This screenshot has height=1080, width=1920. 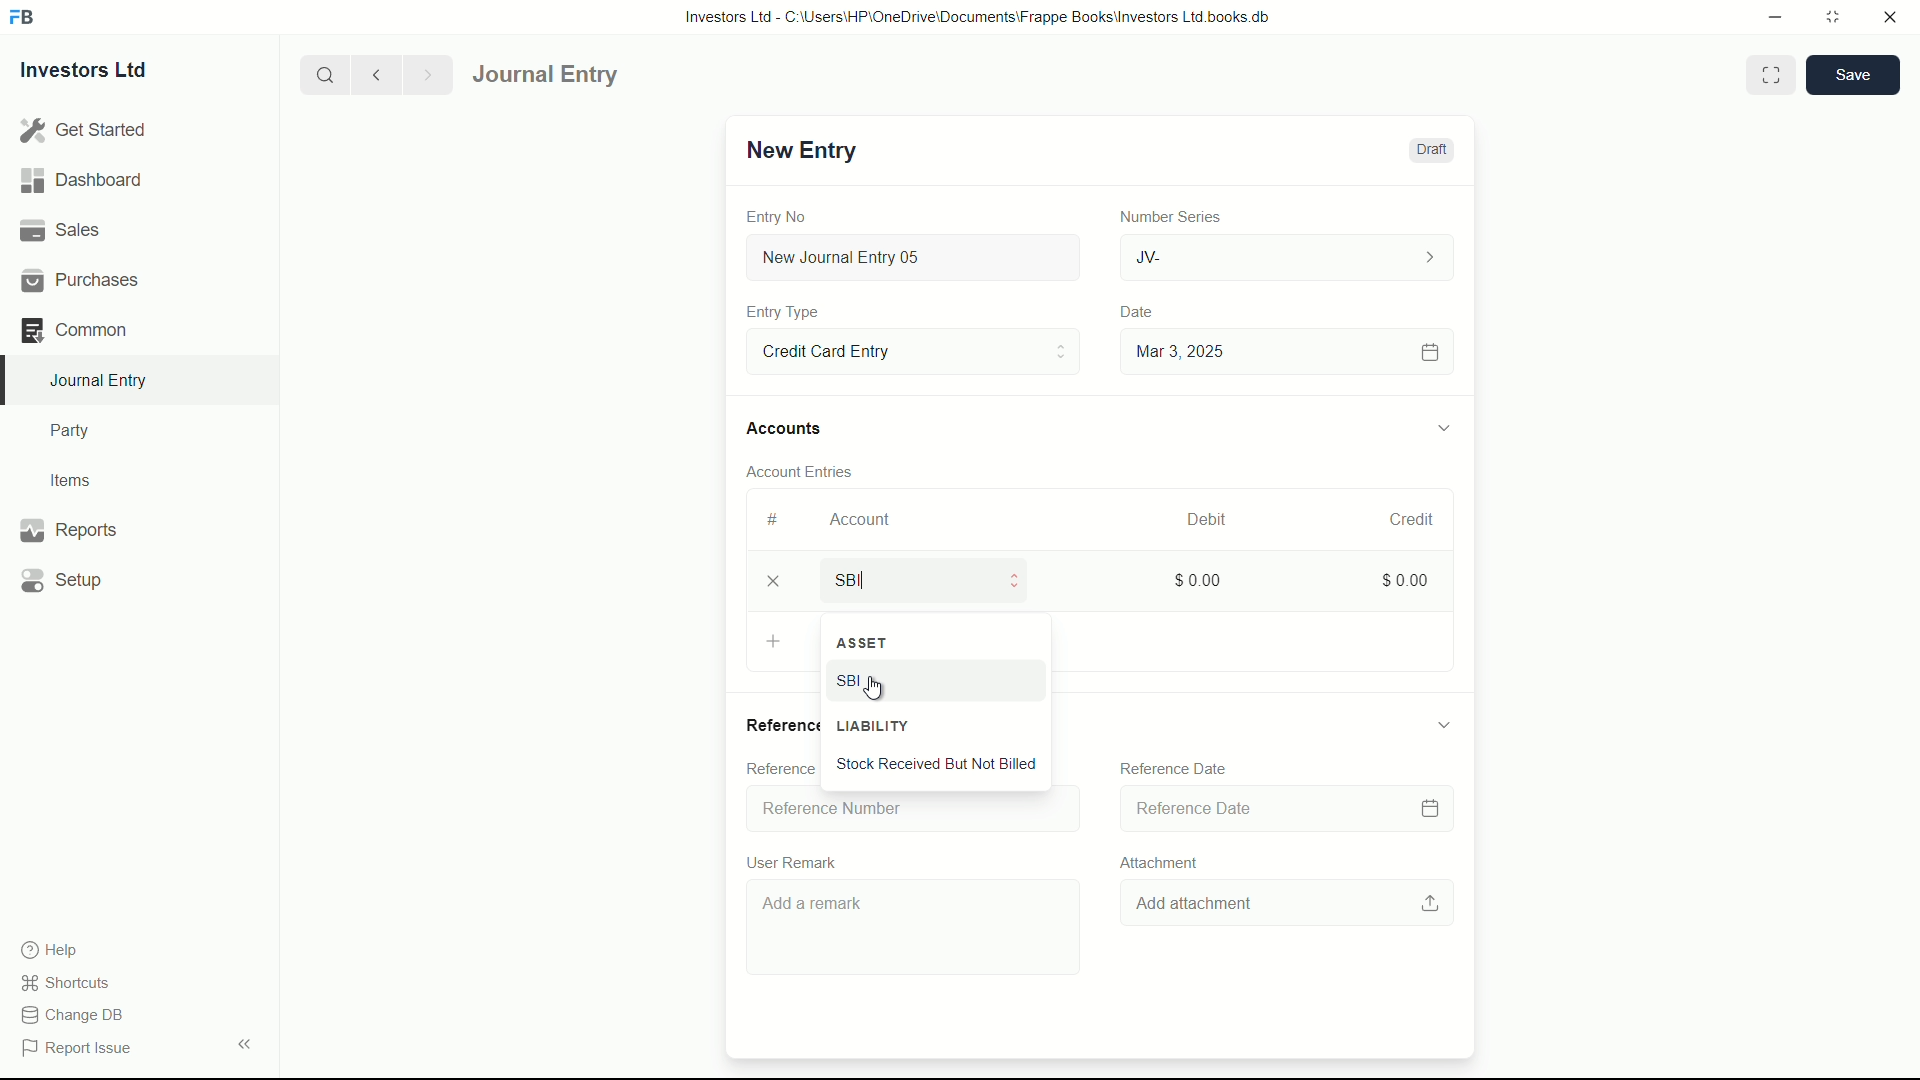 What do you see at coordinates (796, 859) in the screenshot?
I see `User Remark` at bounding box center [796, 859].